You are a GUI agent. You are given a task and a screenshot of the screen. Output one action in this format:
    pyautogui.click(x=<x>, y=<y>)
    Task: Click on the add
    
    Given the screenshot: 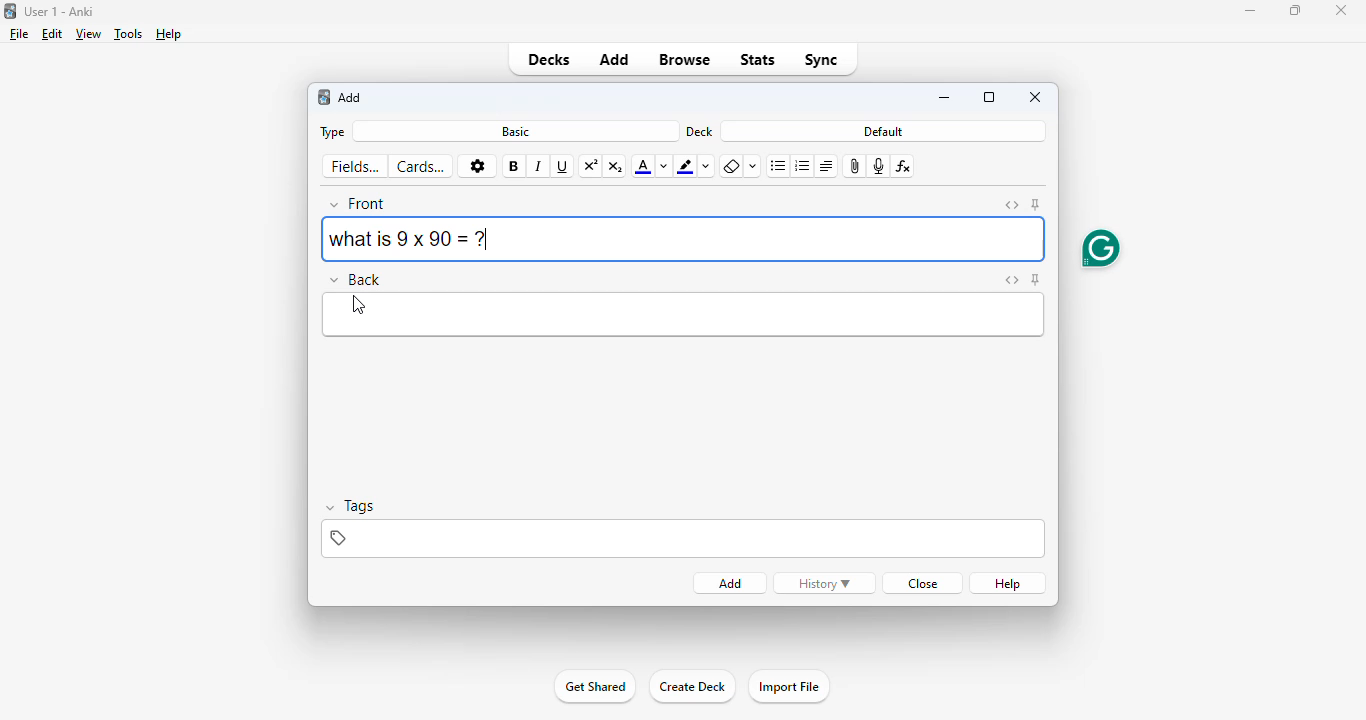 What is the action you would take?
    pyautogui.click(x=731, y=584)
    